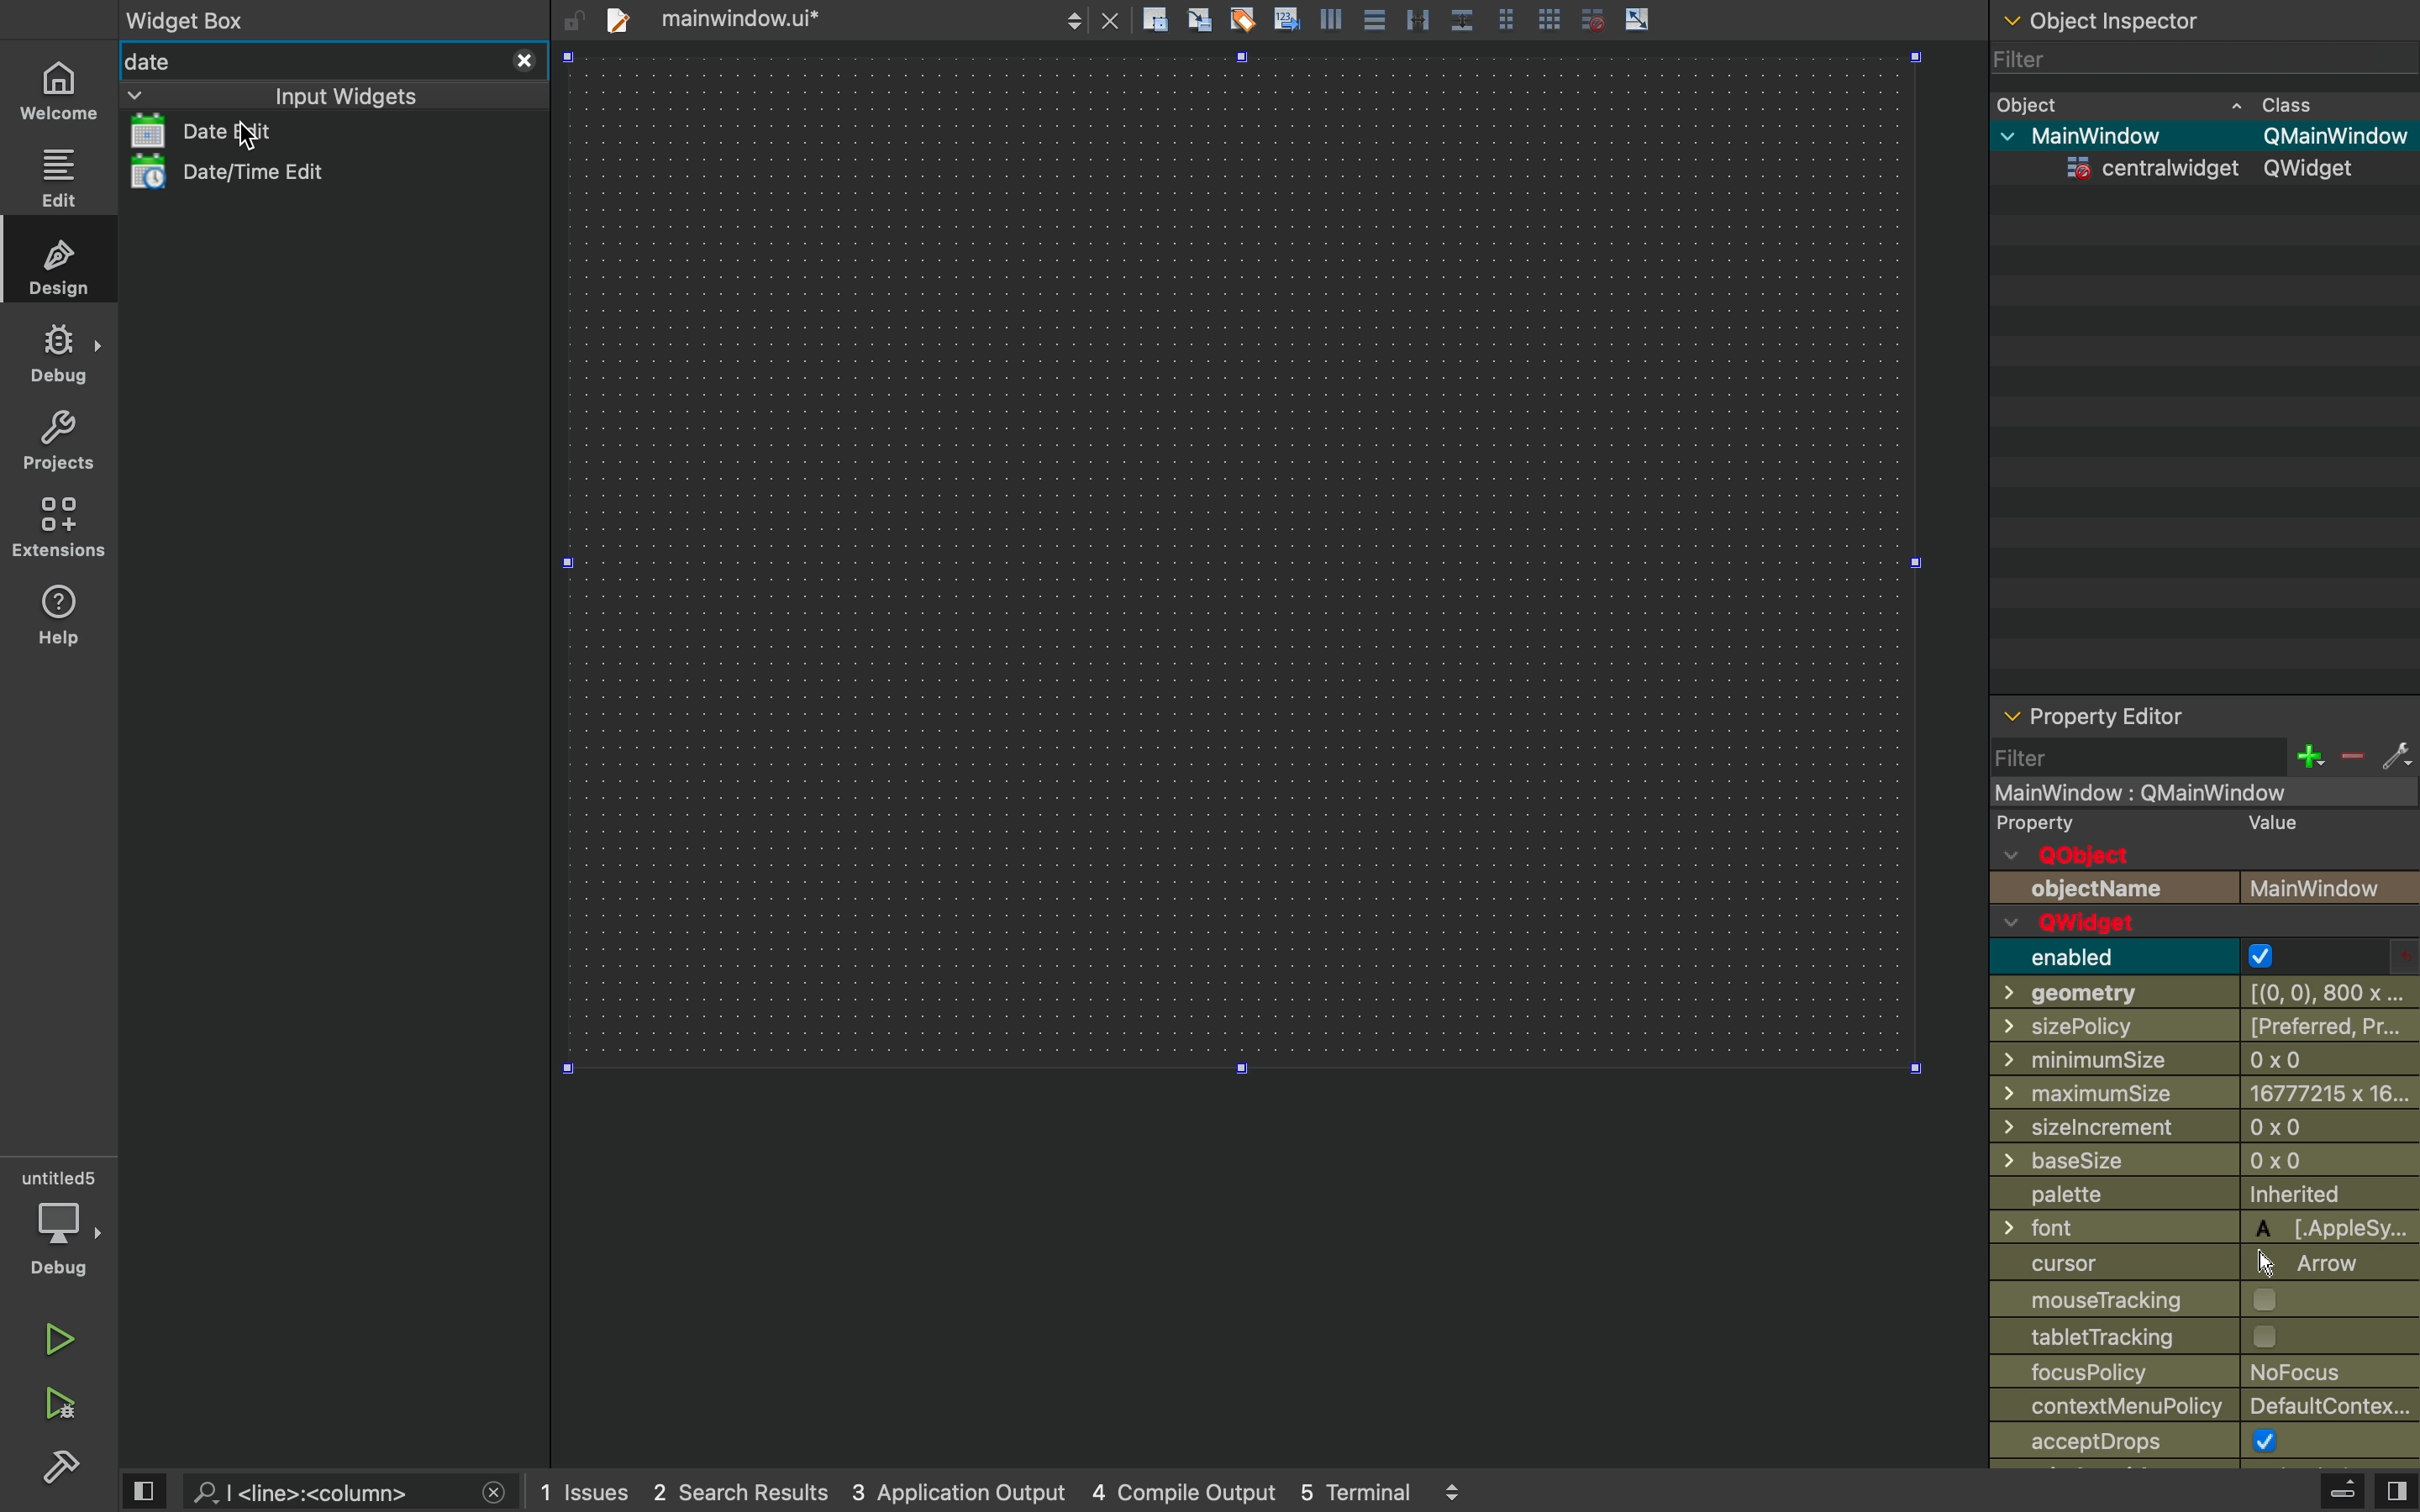 The height and width of the screenshot is (1512, 2420). What do you see at coordinates (288, 96) in the screenshot?
I see `input widgets` at bounding box center [288, 96].